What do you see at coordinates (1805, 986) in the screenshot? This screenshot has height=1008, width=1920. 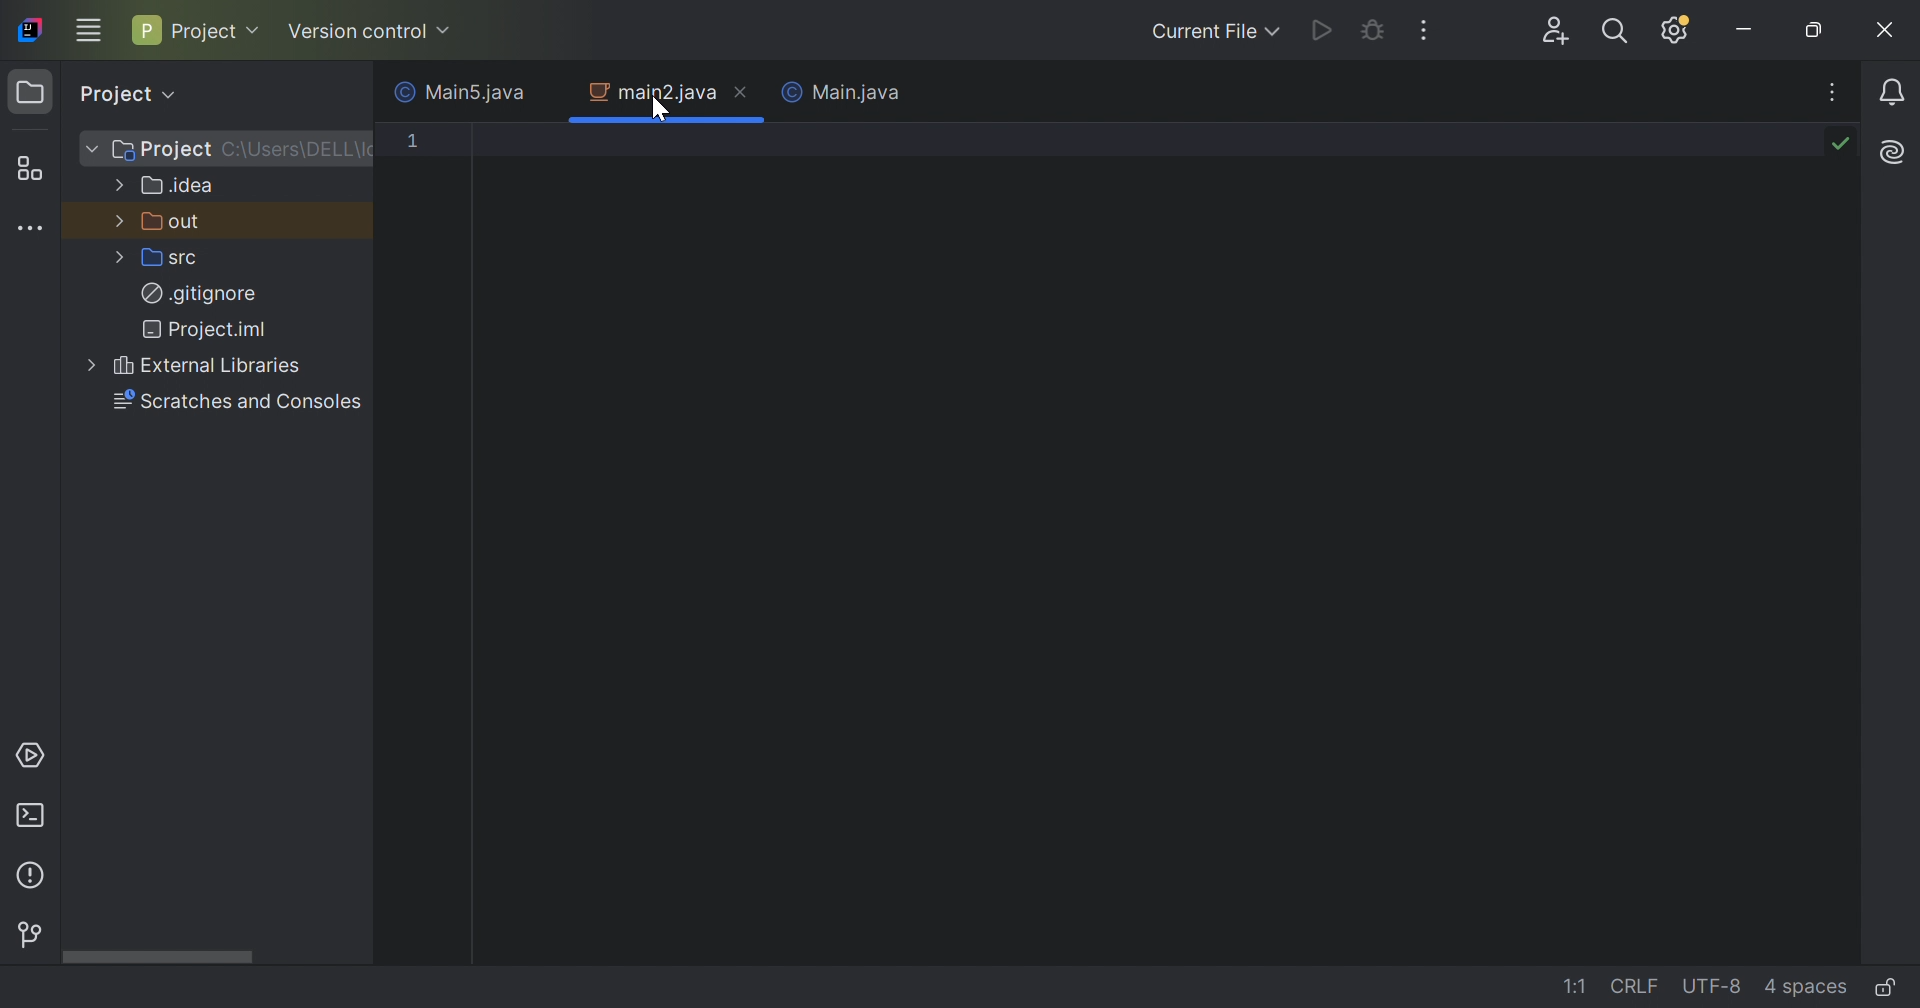 I see `4 spaces` at bounding box center [1805, 986].